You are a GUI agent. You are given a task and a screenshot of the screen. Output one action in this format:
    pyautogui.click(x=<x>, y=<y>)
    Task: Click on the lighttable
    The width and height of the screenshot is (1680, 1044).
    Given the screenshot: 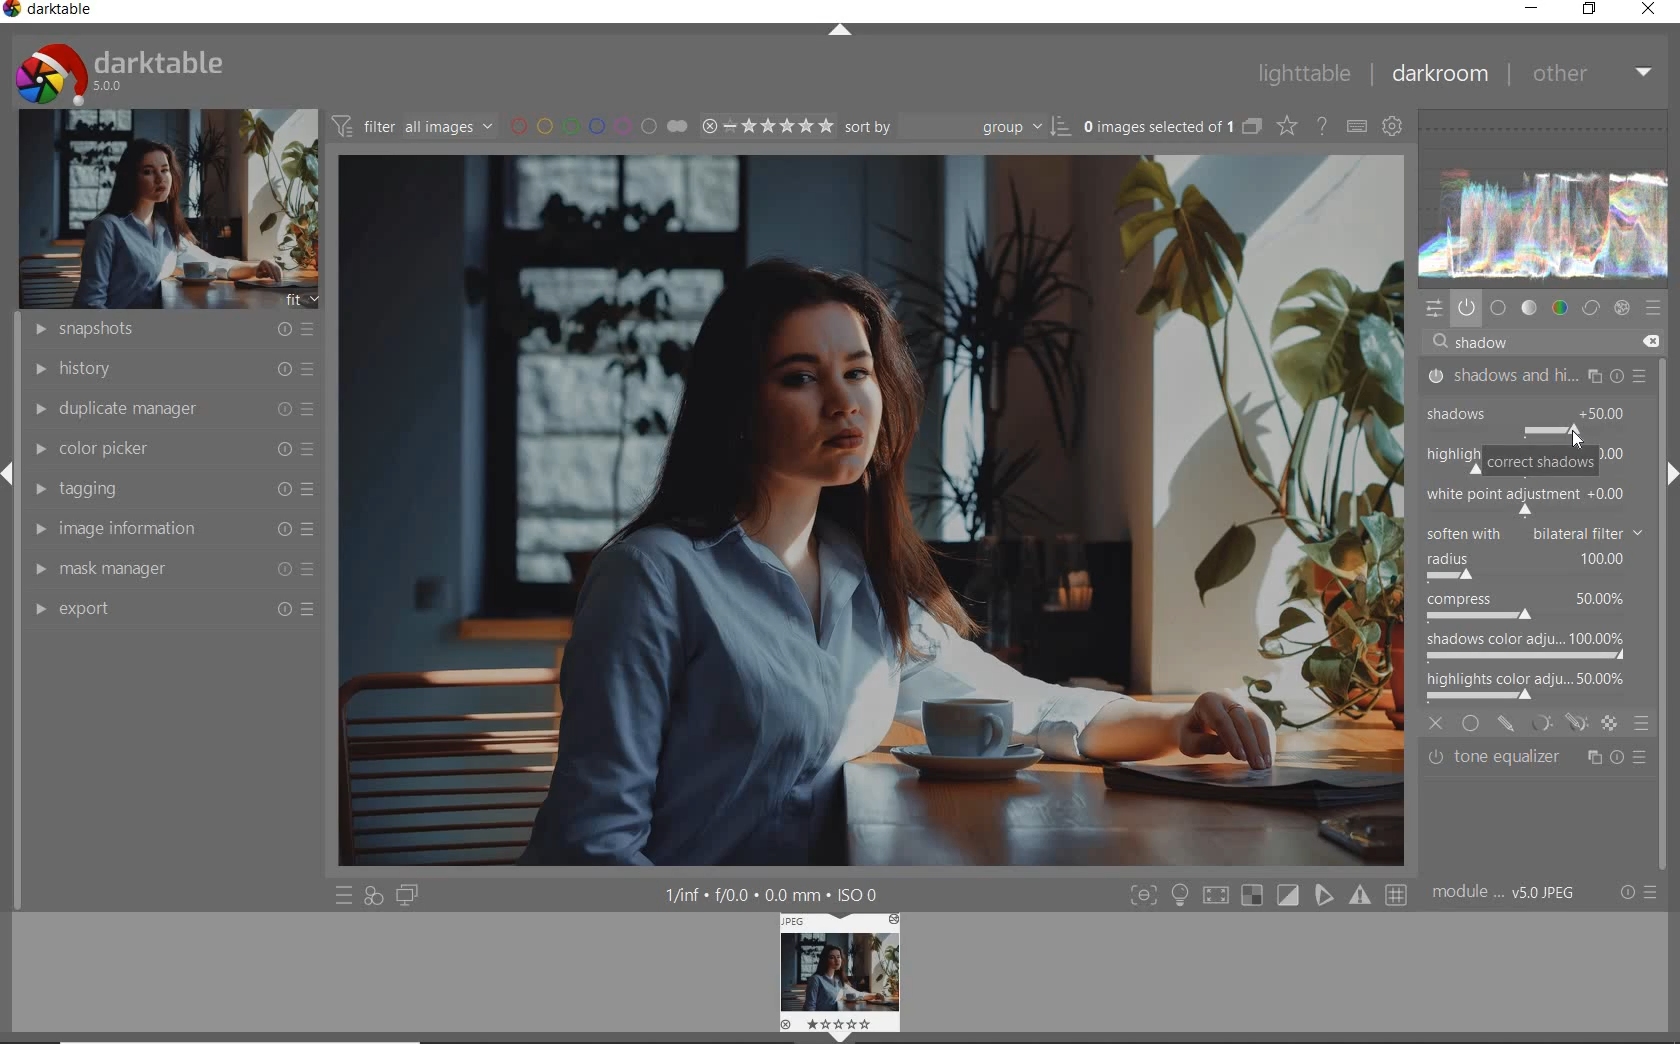 What is the action you would take?
    pyautogui.click(x=1303, y=75)
    